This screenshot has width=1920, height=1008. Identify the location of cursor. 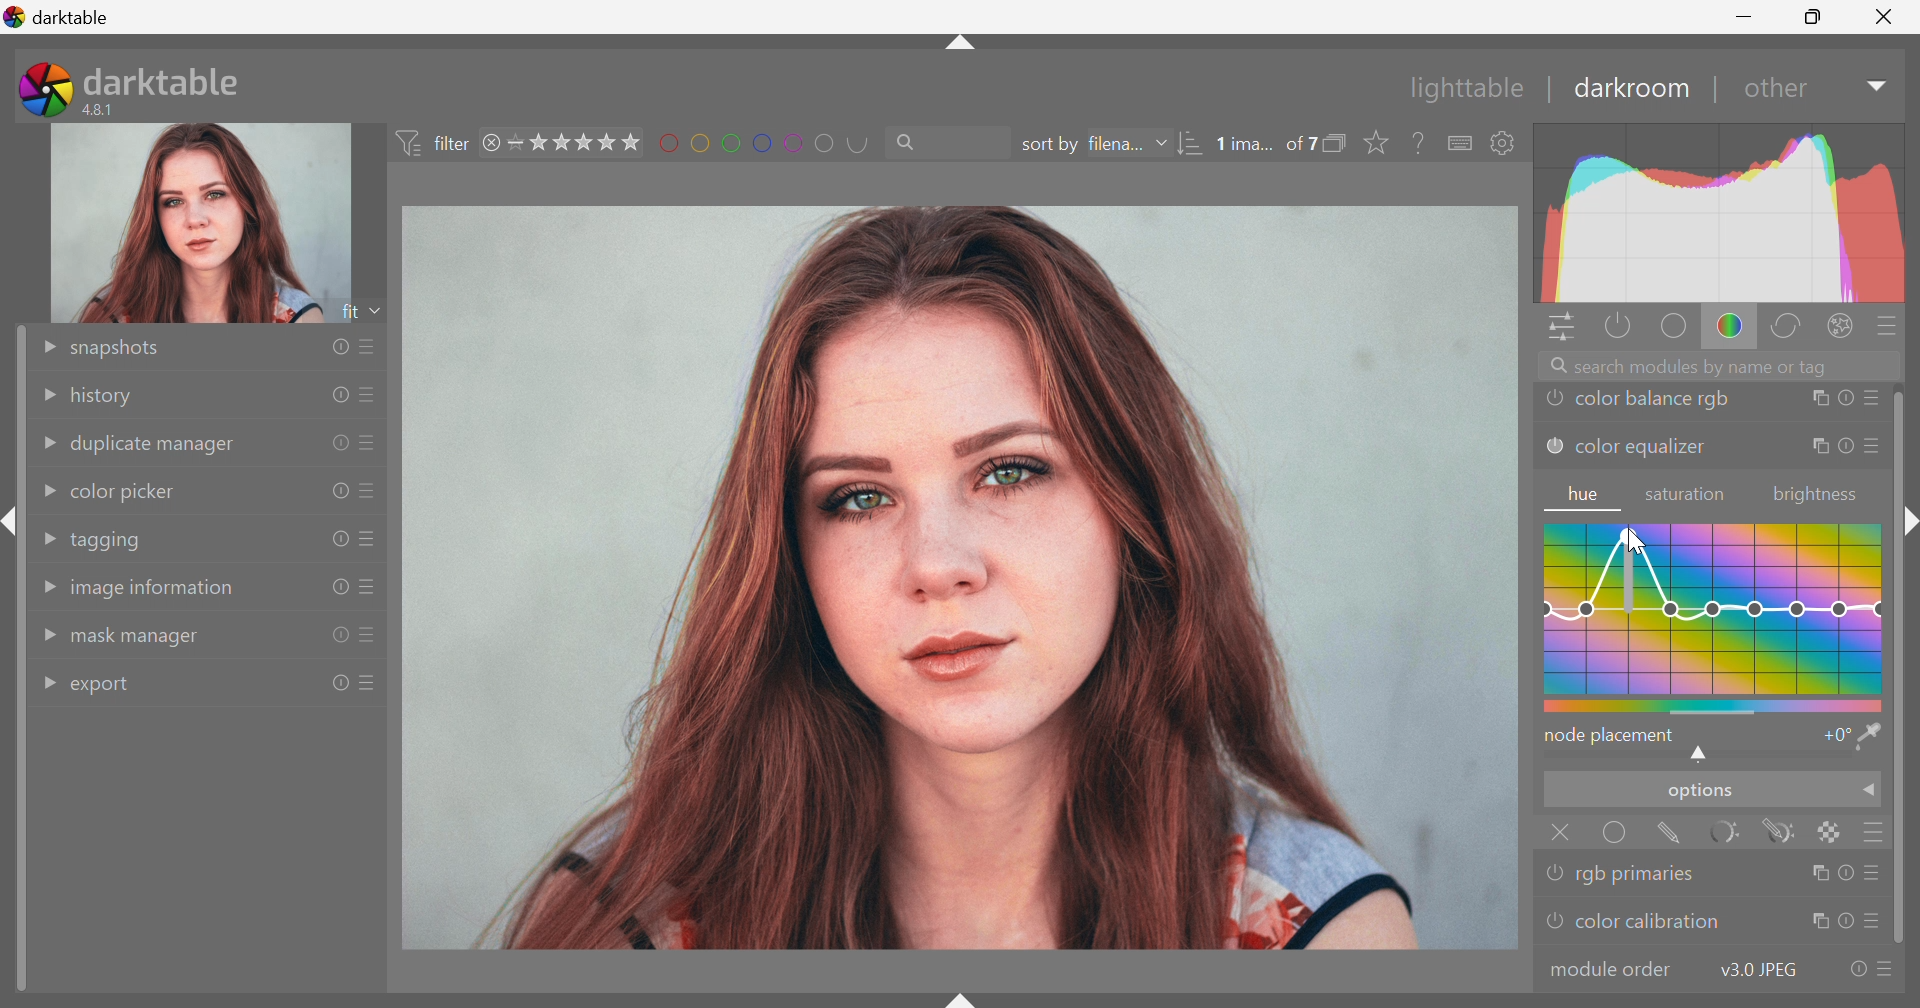
(1636, 543).